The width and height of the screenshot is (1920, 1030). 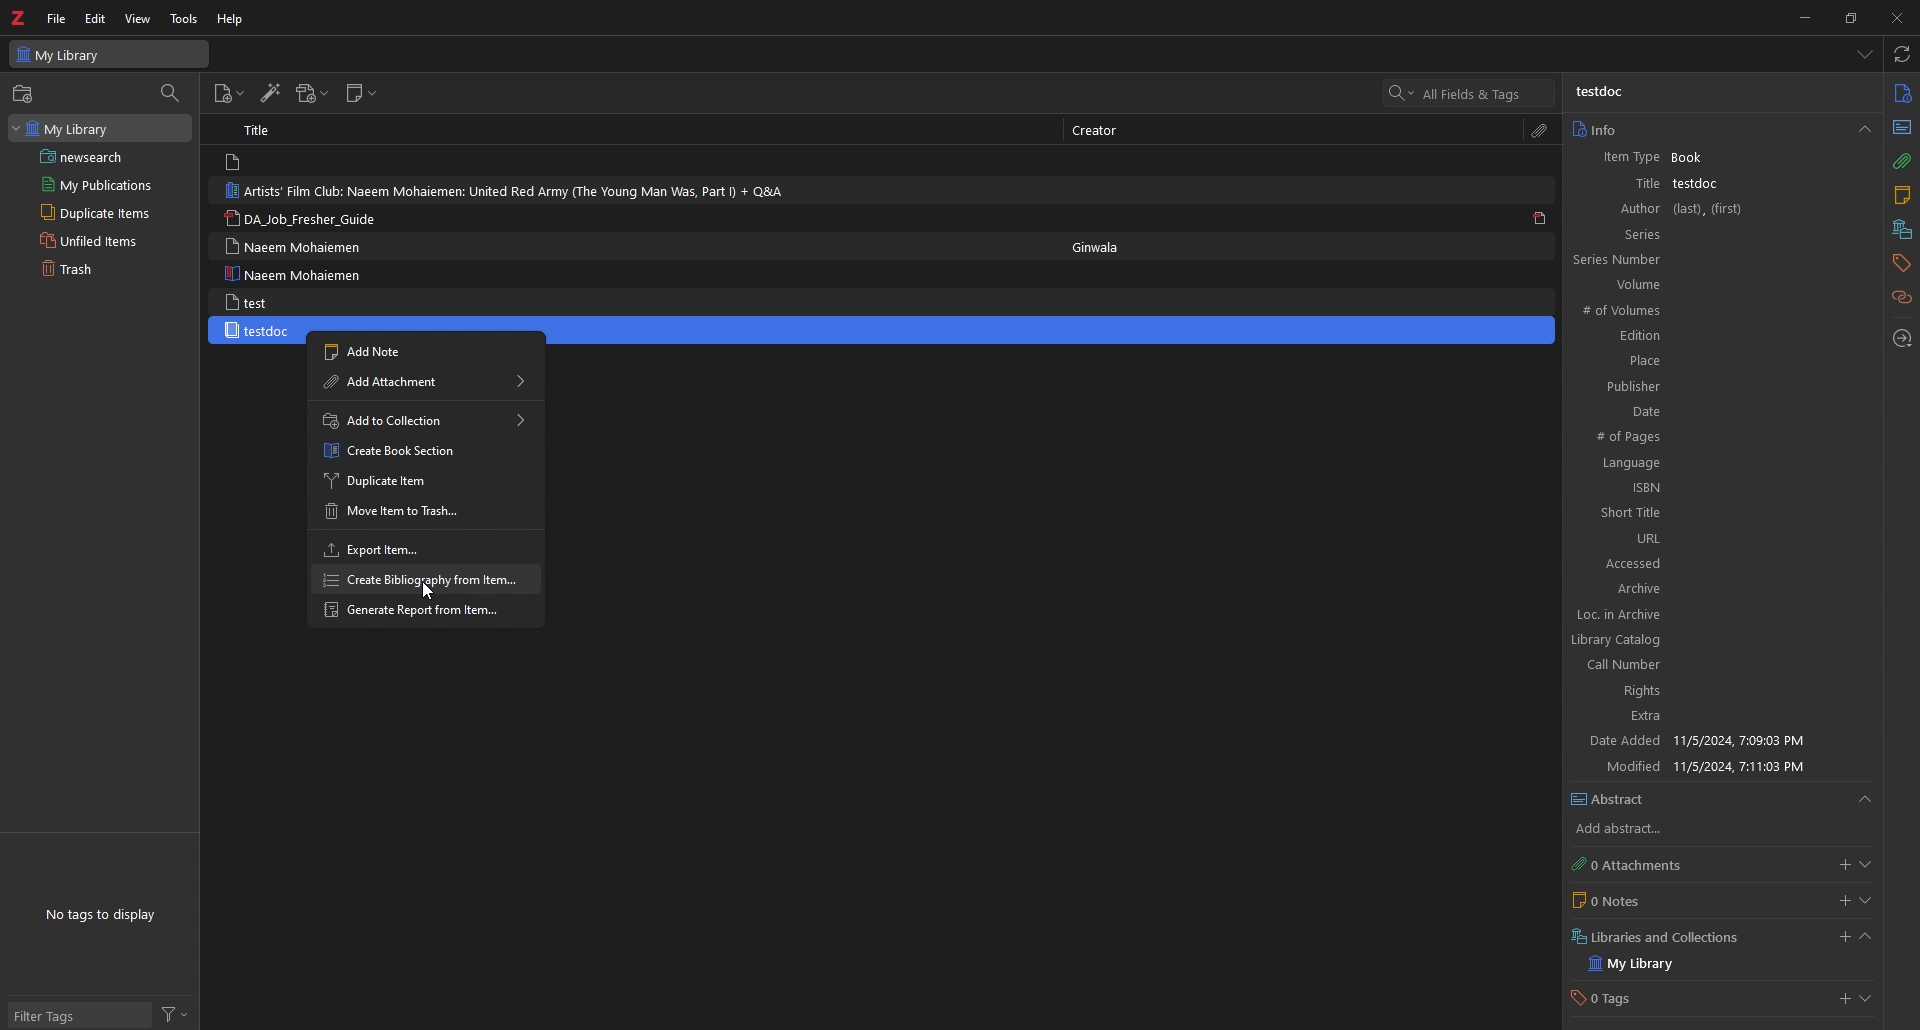 What do you see at coordinates (1708, 385) in the screenshot?
I see `Publisher` at bounding box center [1708, 385].